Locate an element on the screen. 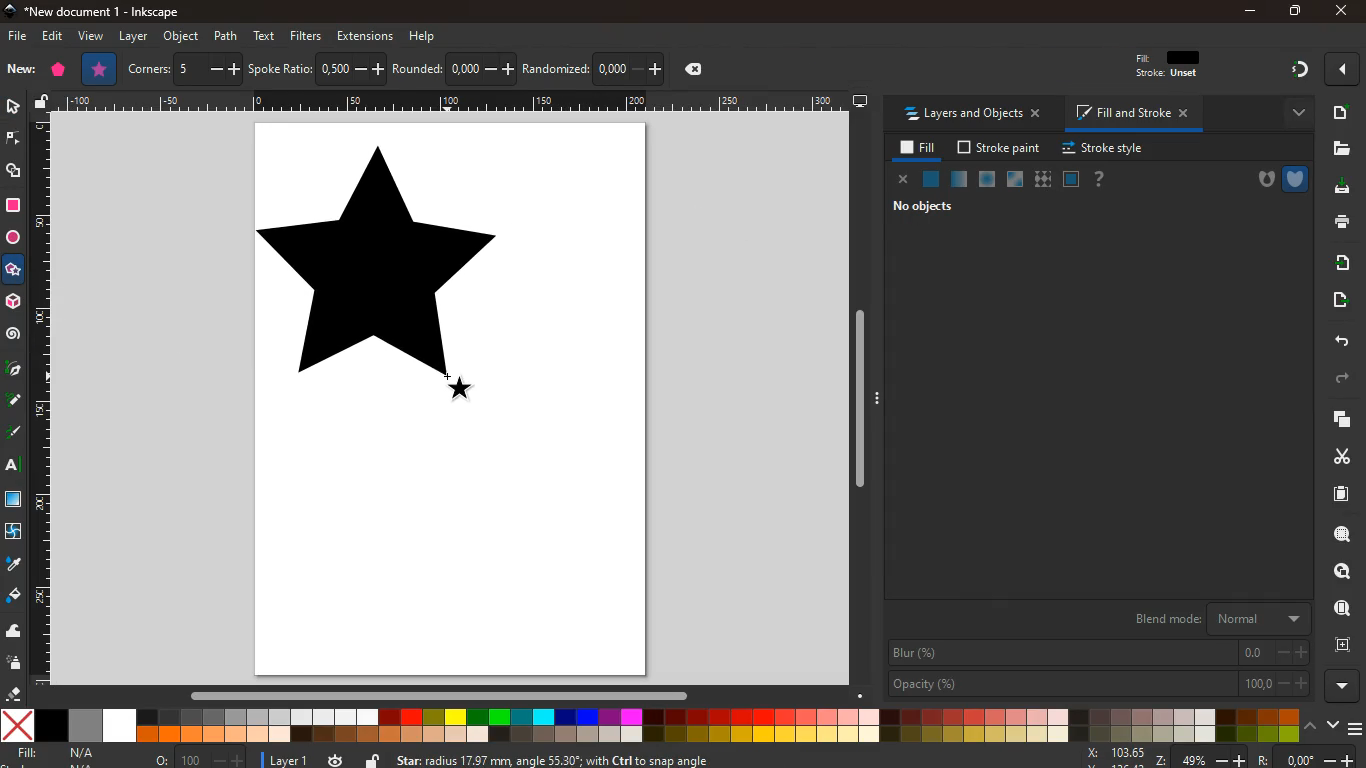 Image resolution: width=1366 pixels, height=768 pixels. write is located at coordinates (14, 430).